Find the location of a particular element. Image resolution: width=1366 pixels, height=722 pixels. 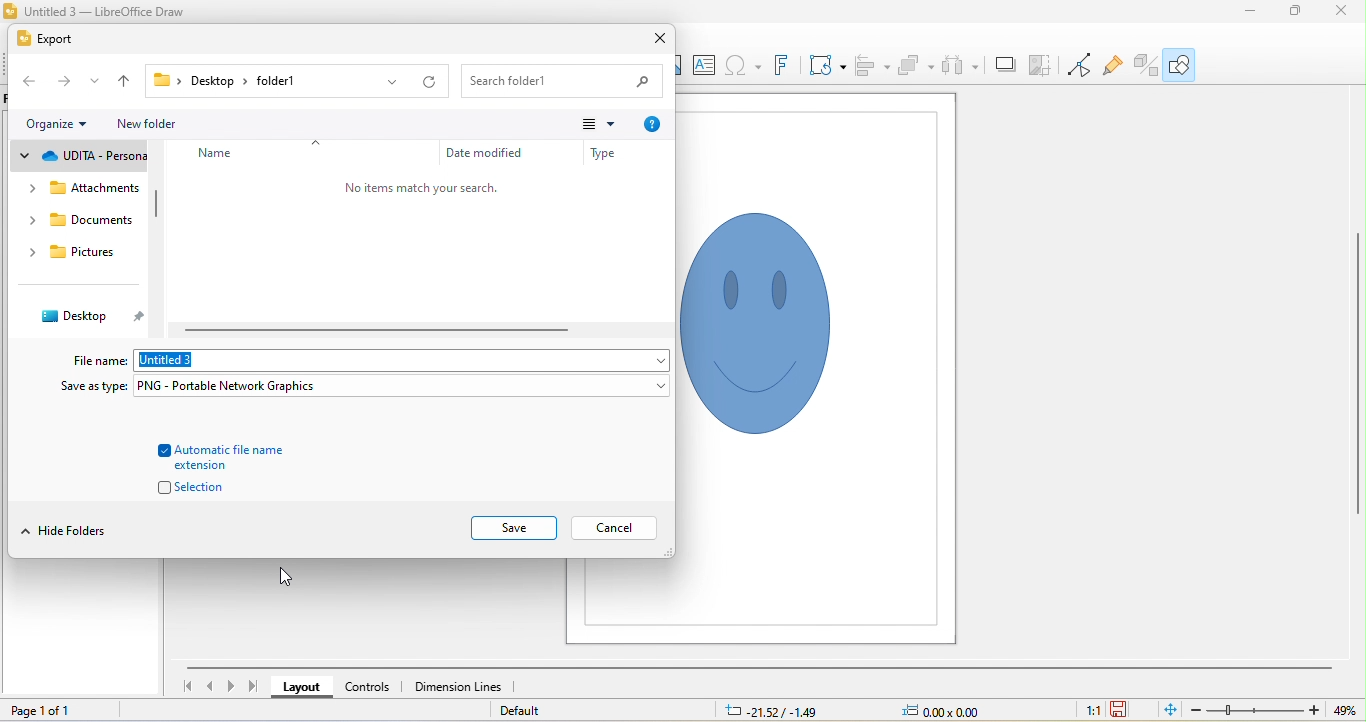

drop down is located at coordinates (32, 188).